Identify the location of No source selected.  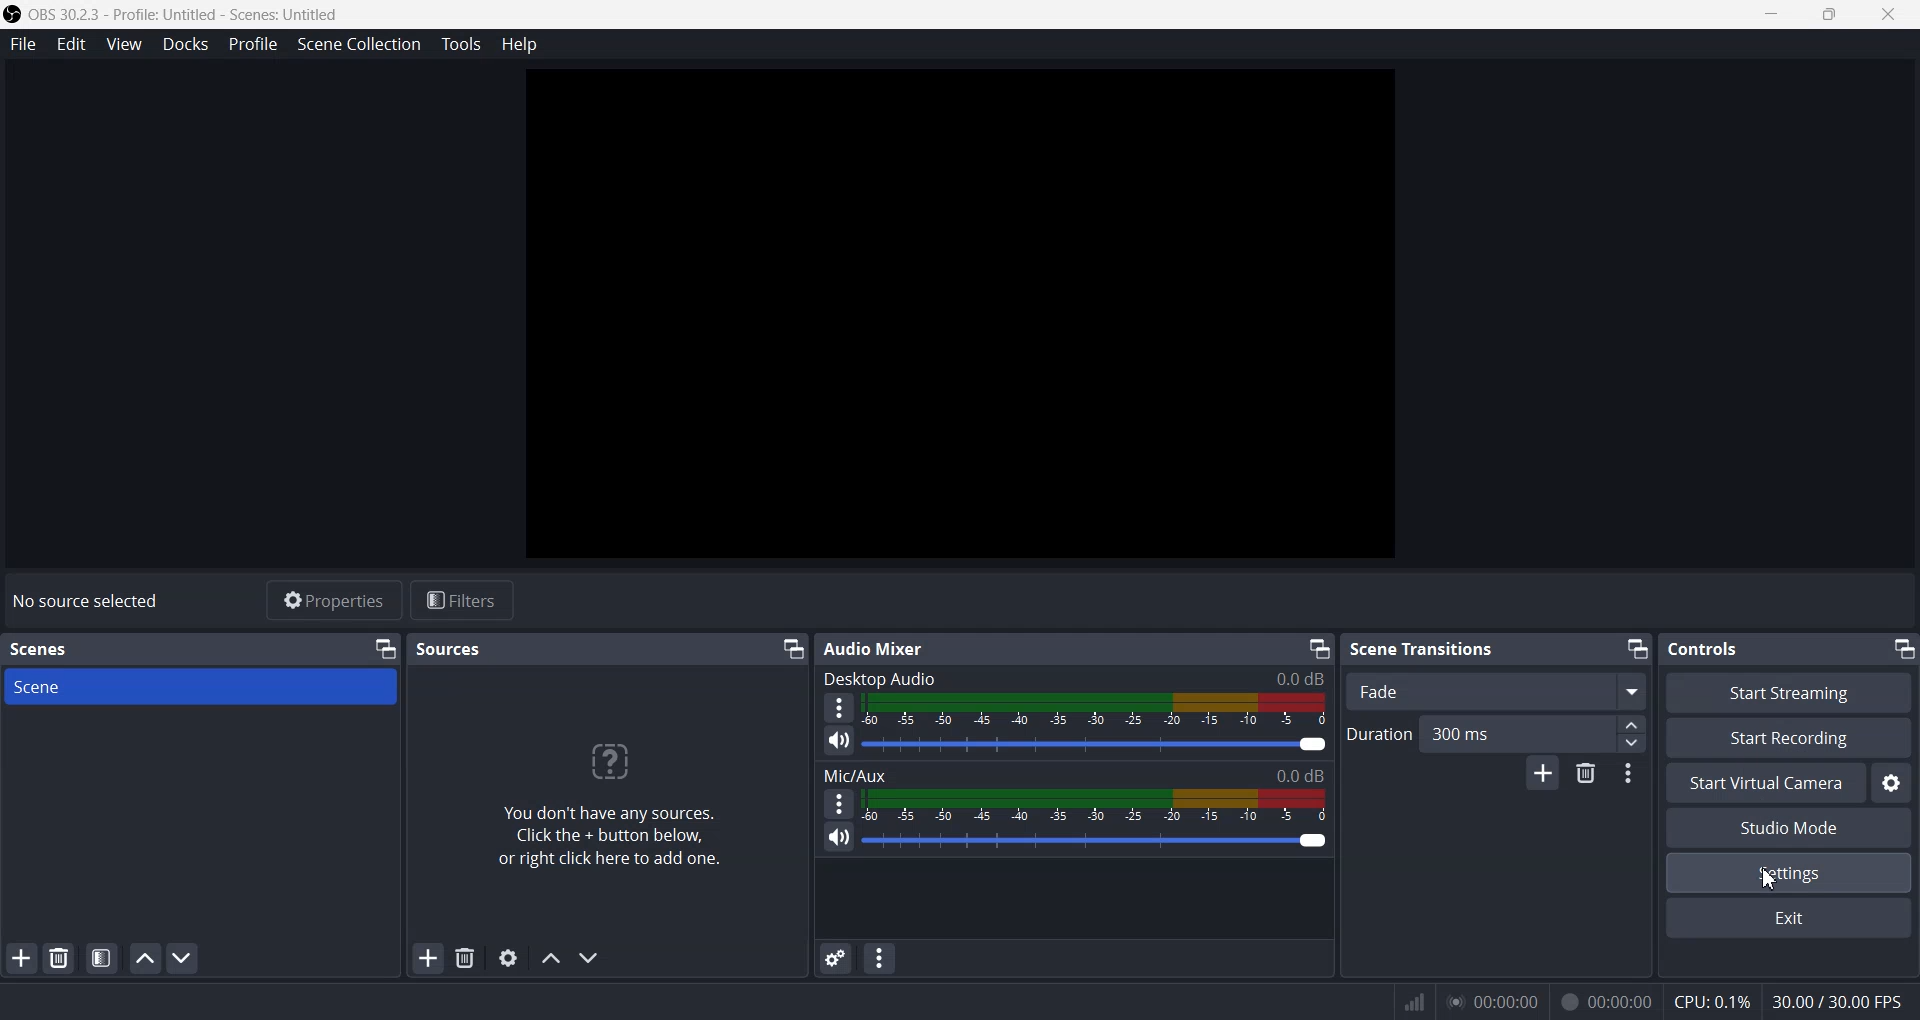
(91, 603).